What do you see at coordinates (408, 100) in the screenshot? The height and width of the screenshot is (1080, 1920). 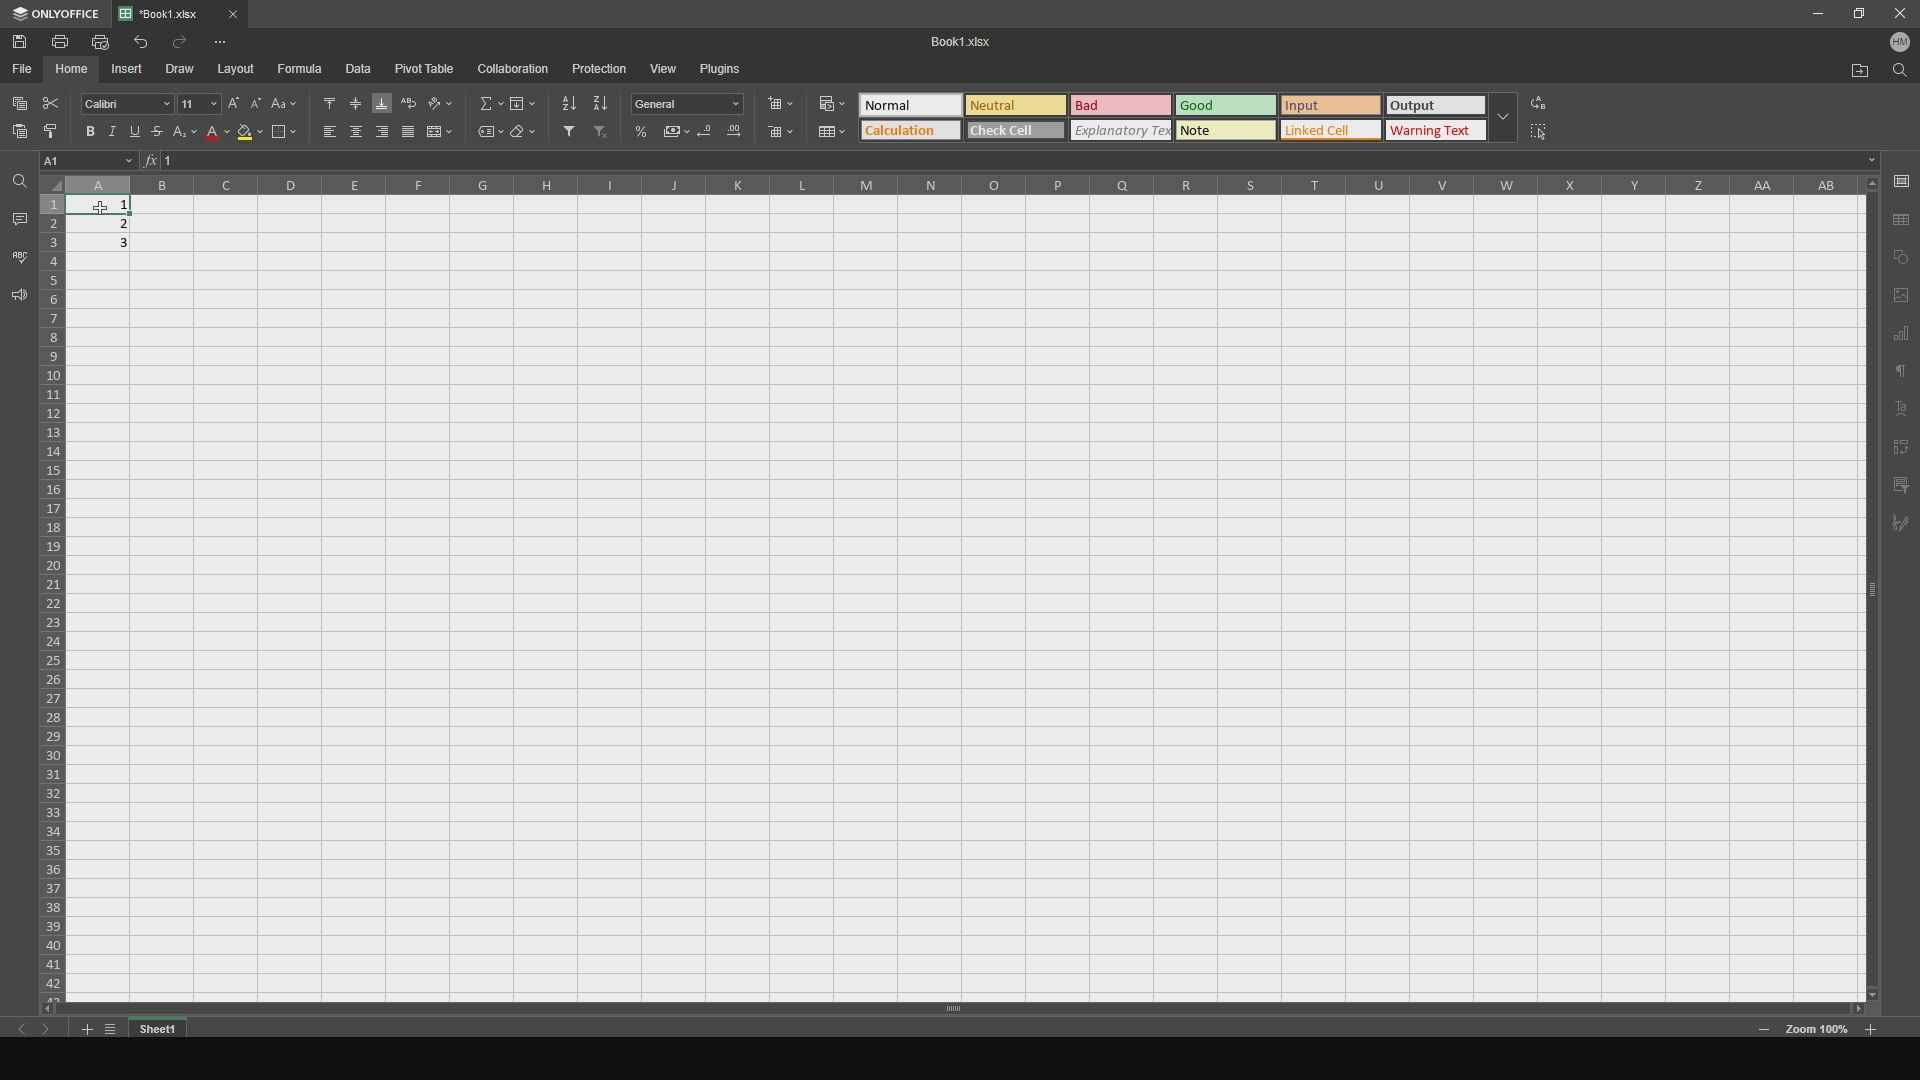 I see `wrap text` at bounding box center [408, 100].